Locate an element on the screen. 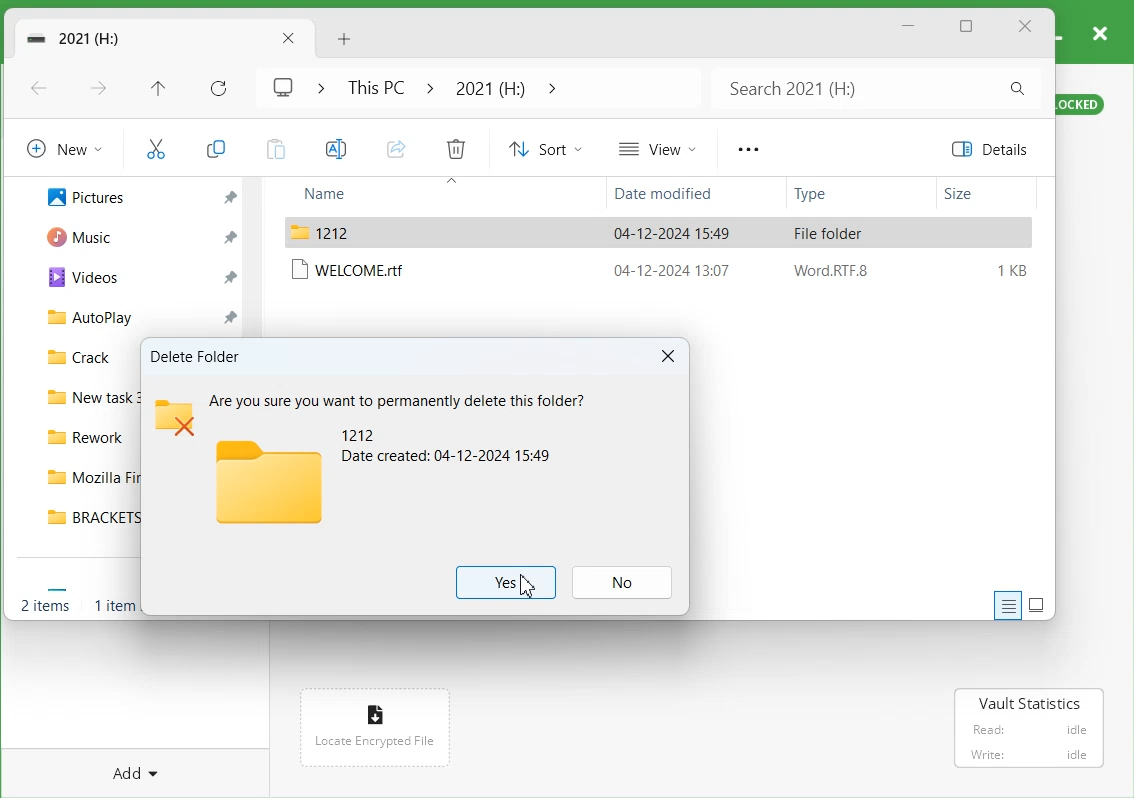 The height and width of the screenshot is (798, 1134). Drop down box is located at coordinates (549, 87).